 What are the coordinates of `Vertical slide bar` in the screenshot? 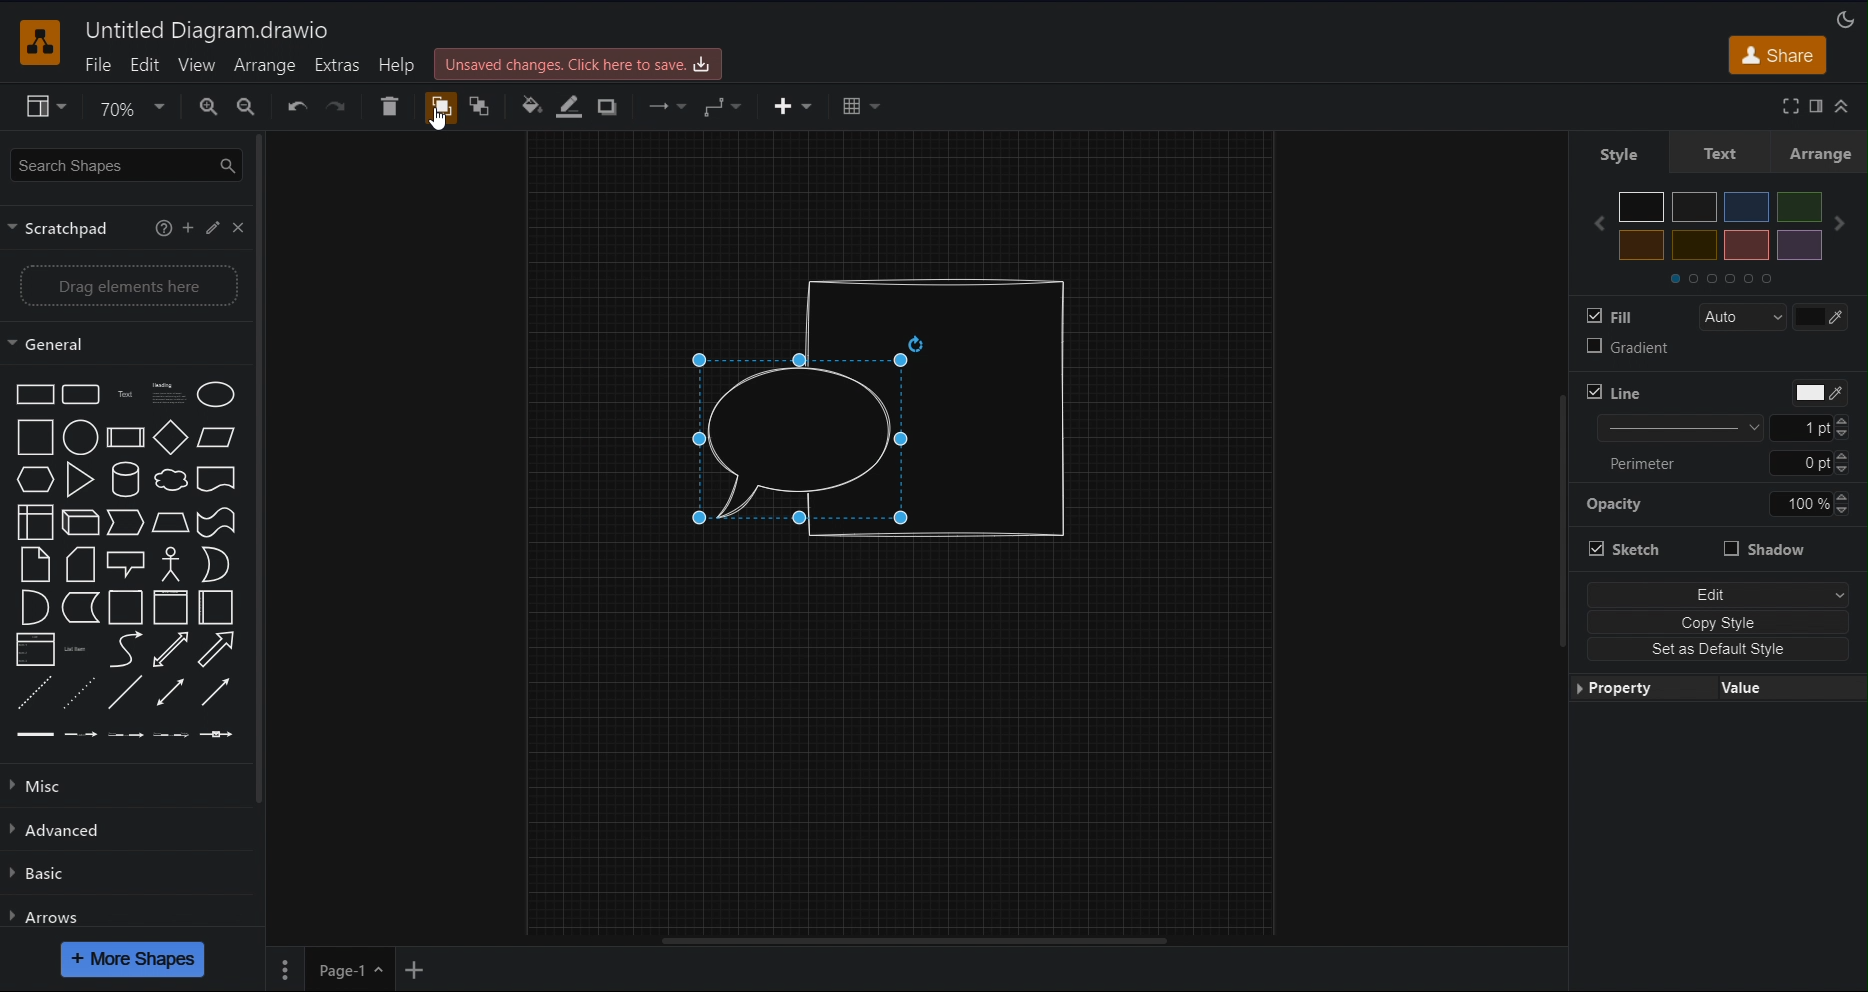 It's located at (1562, 522).